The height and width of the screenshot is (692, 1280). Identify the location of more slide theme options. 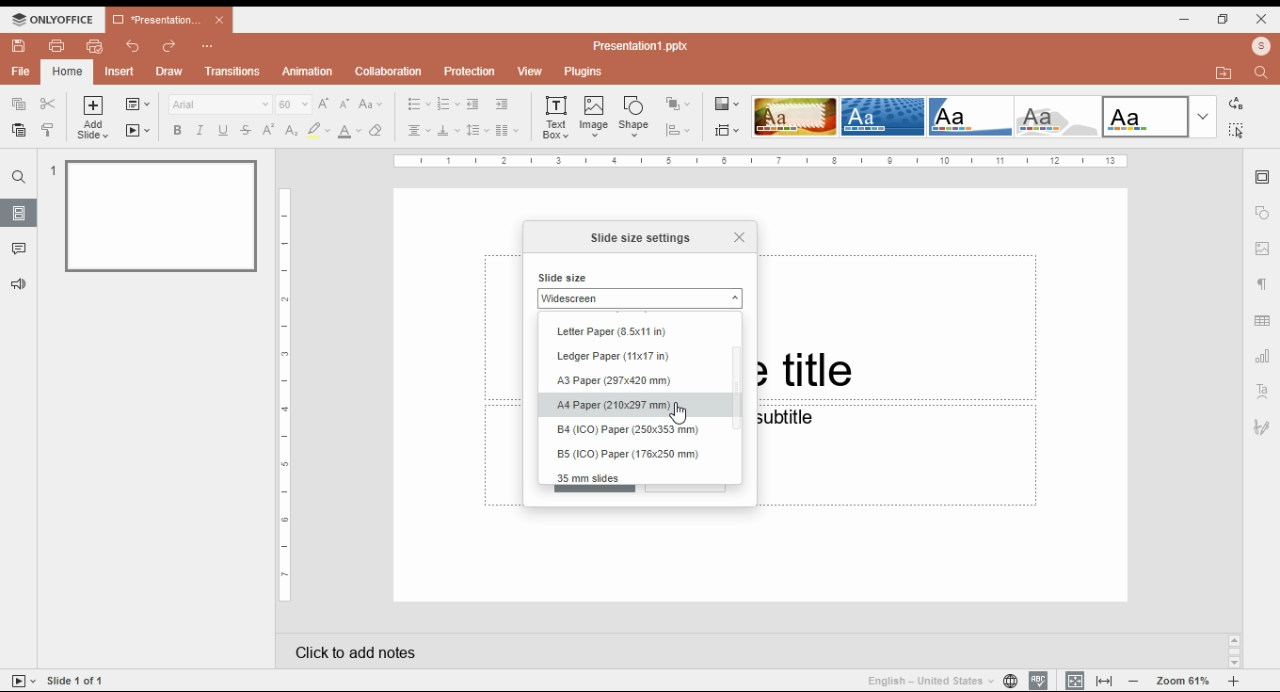
(1203, 117).